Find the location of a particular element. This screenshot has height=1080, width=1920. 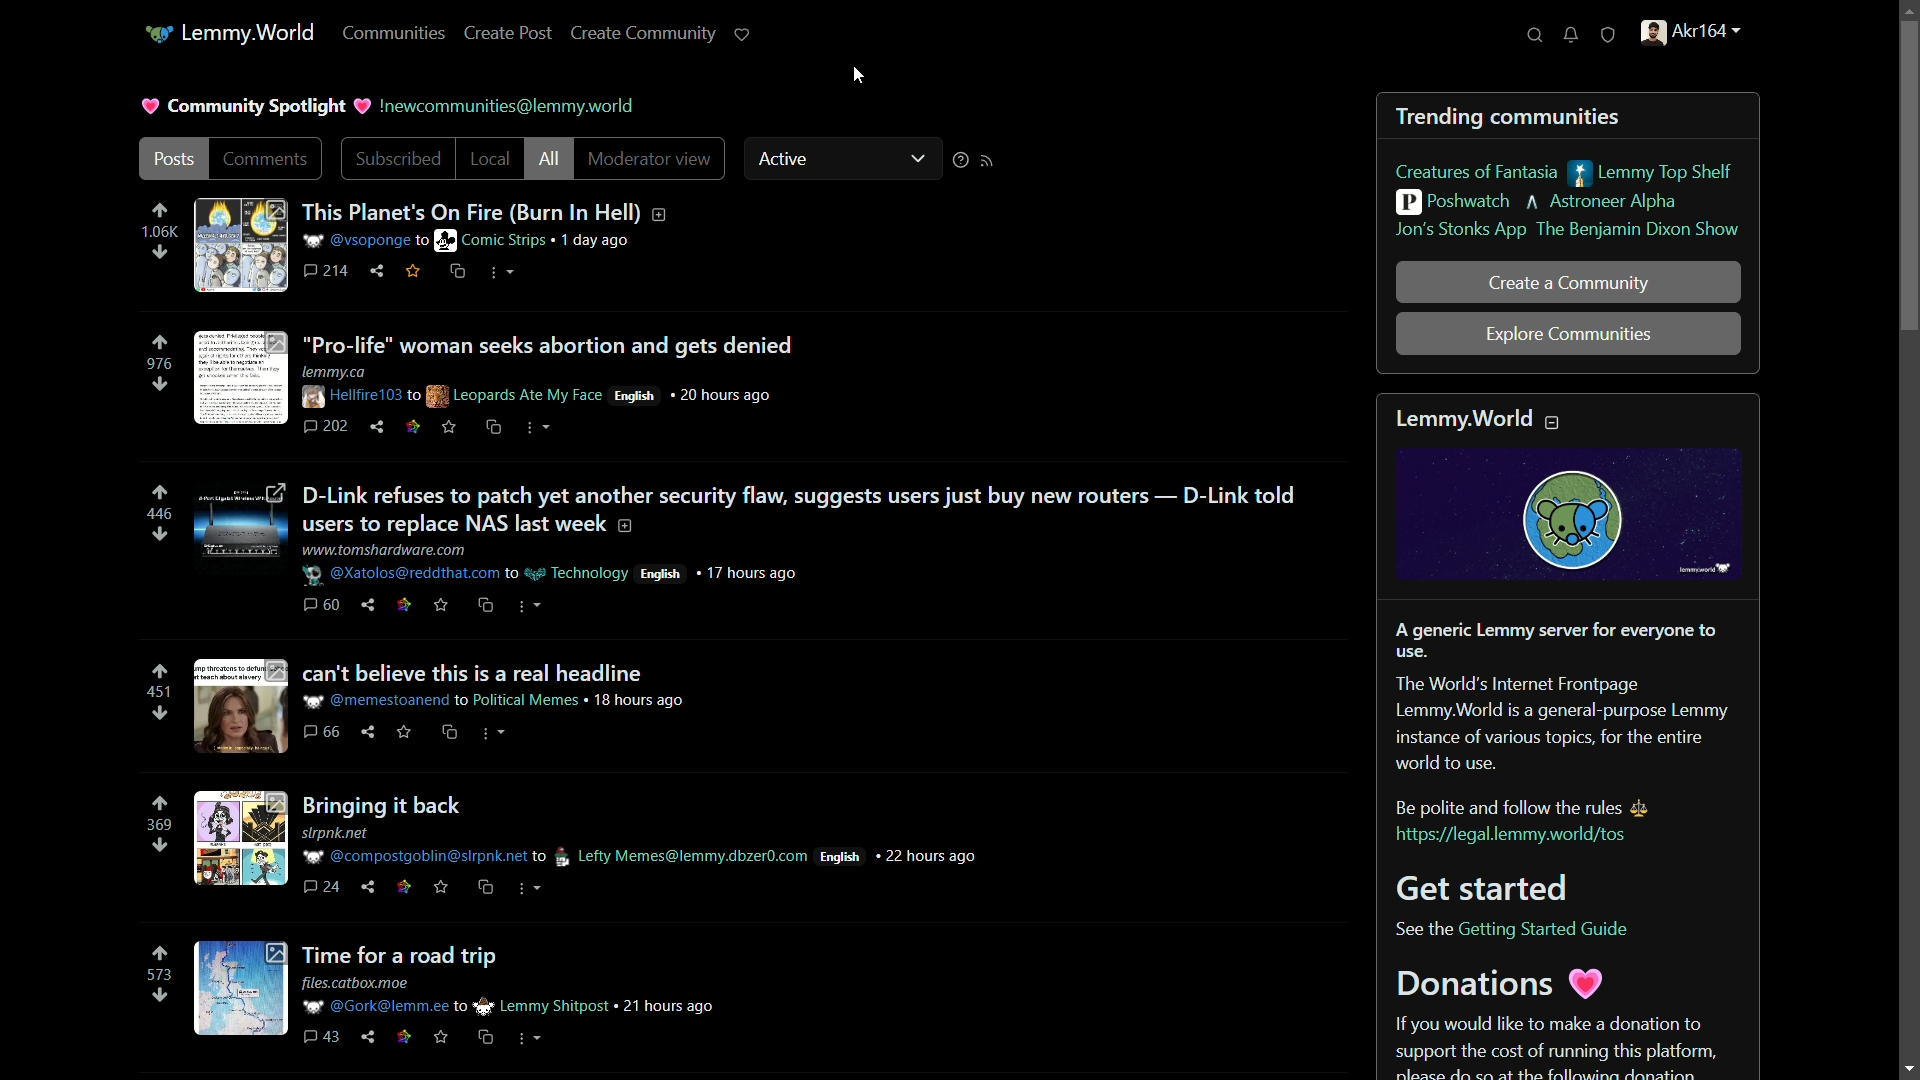

search is located at coordinates (1538, 34).